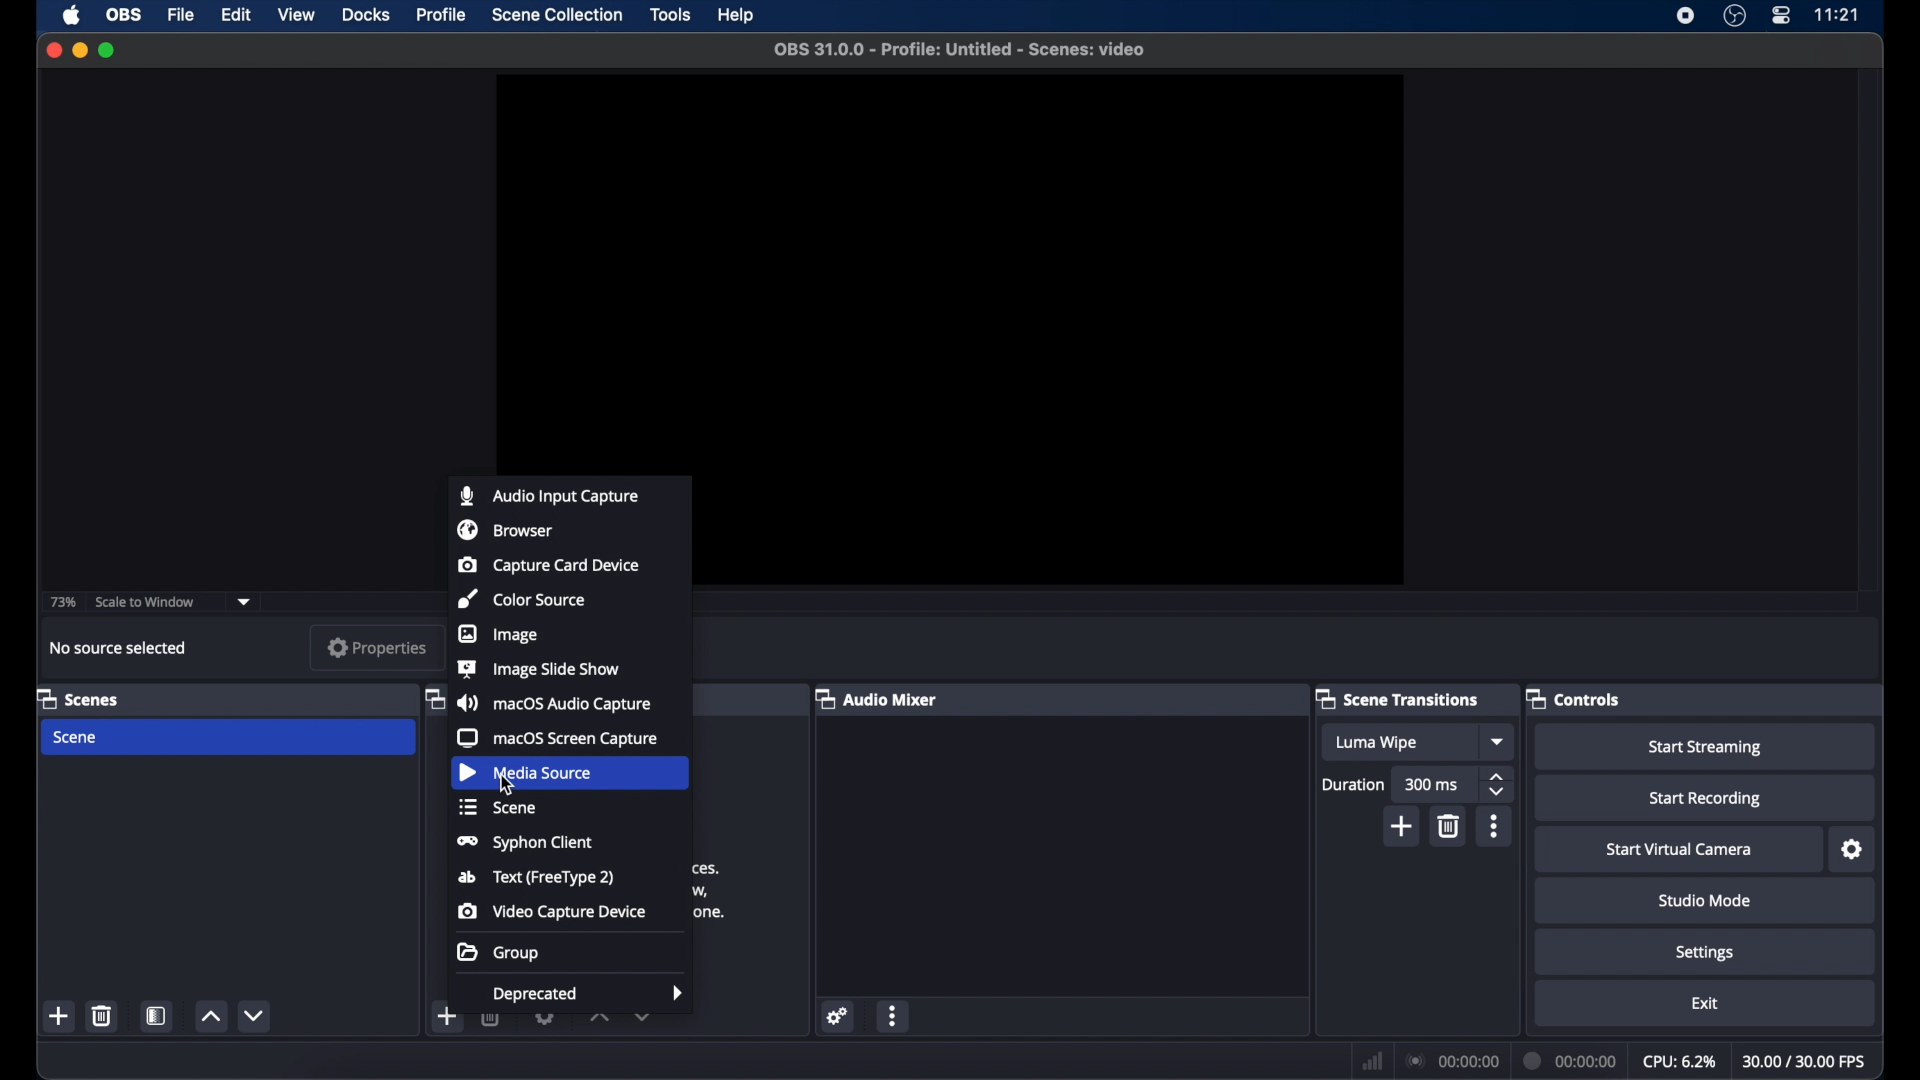 The height and width of the screenshot is (1080, 1920). What do you see at coordinates (1373, 1059) in the screenshot?
I see `network` at bounding box center [1373, 1059].